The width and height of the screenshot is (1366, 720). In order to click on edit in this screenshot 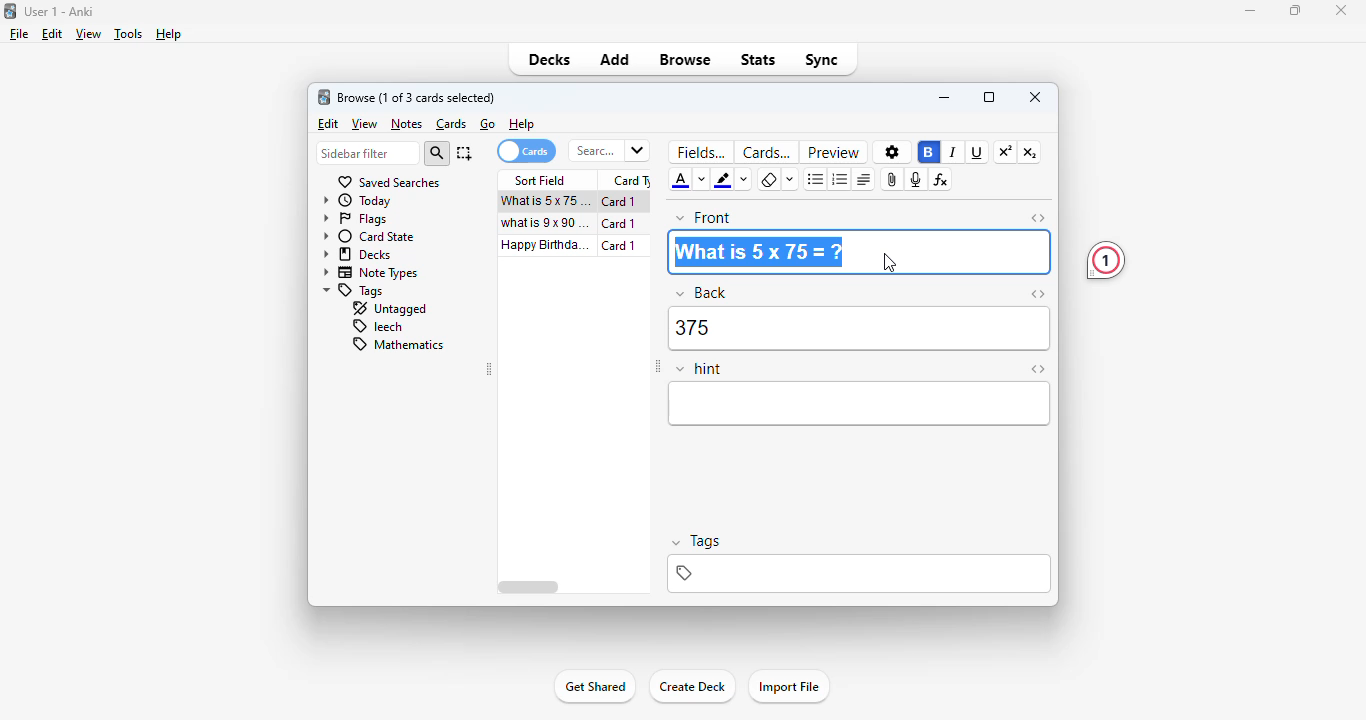, I will do `click(328, 123)`.